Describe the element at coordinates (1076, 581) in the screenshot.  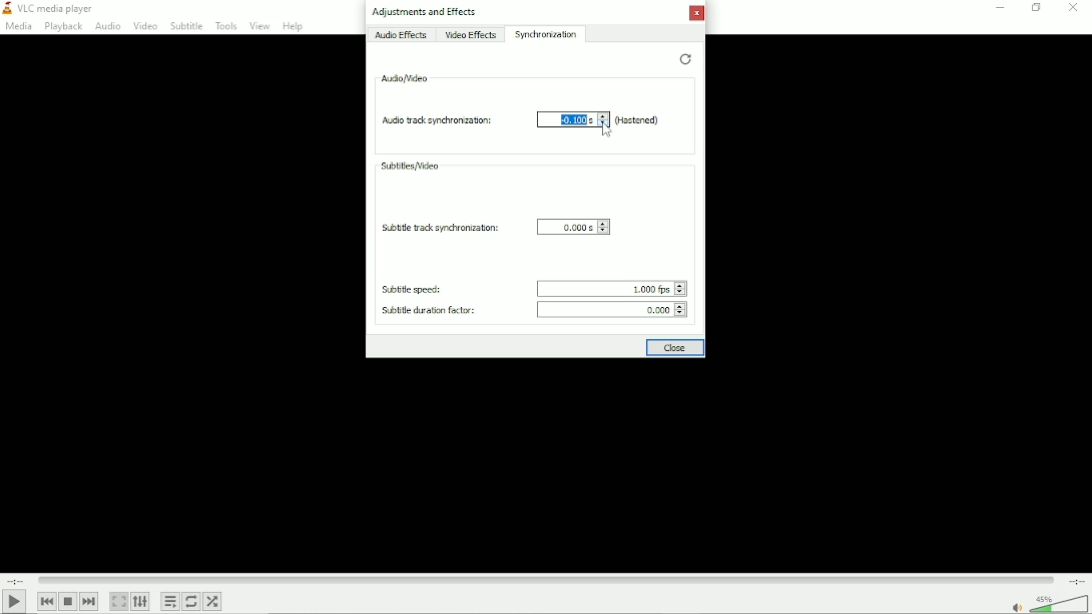
I see `Total duration` at that location.